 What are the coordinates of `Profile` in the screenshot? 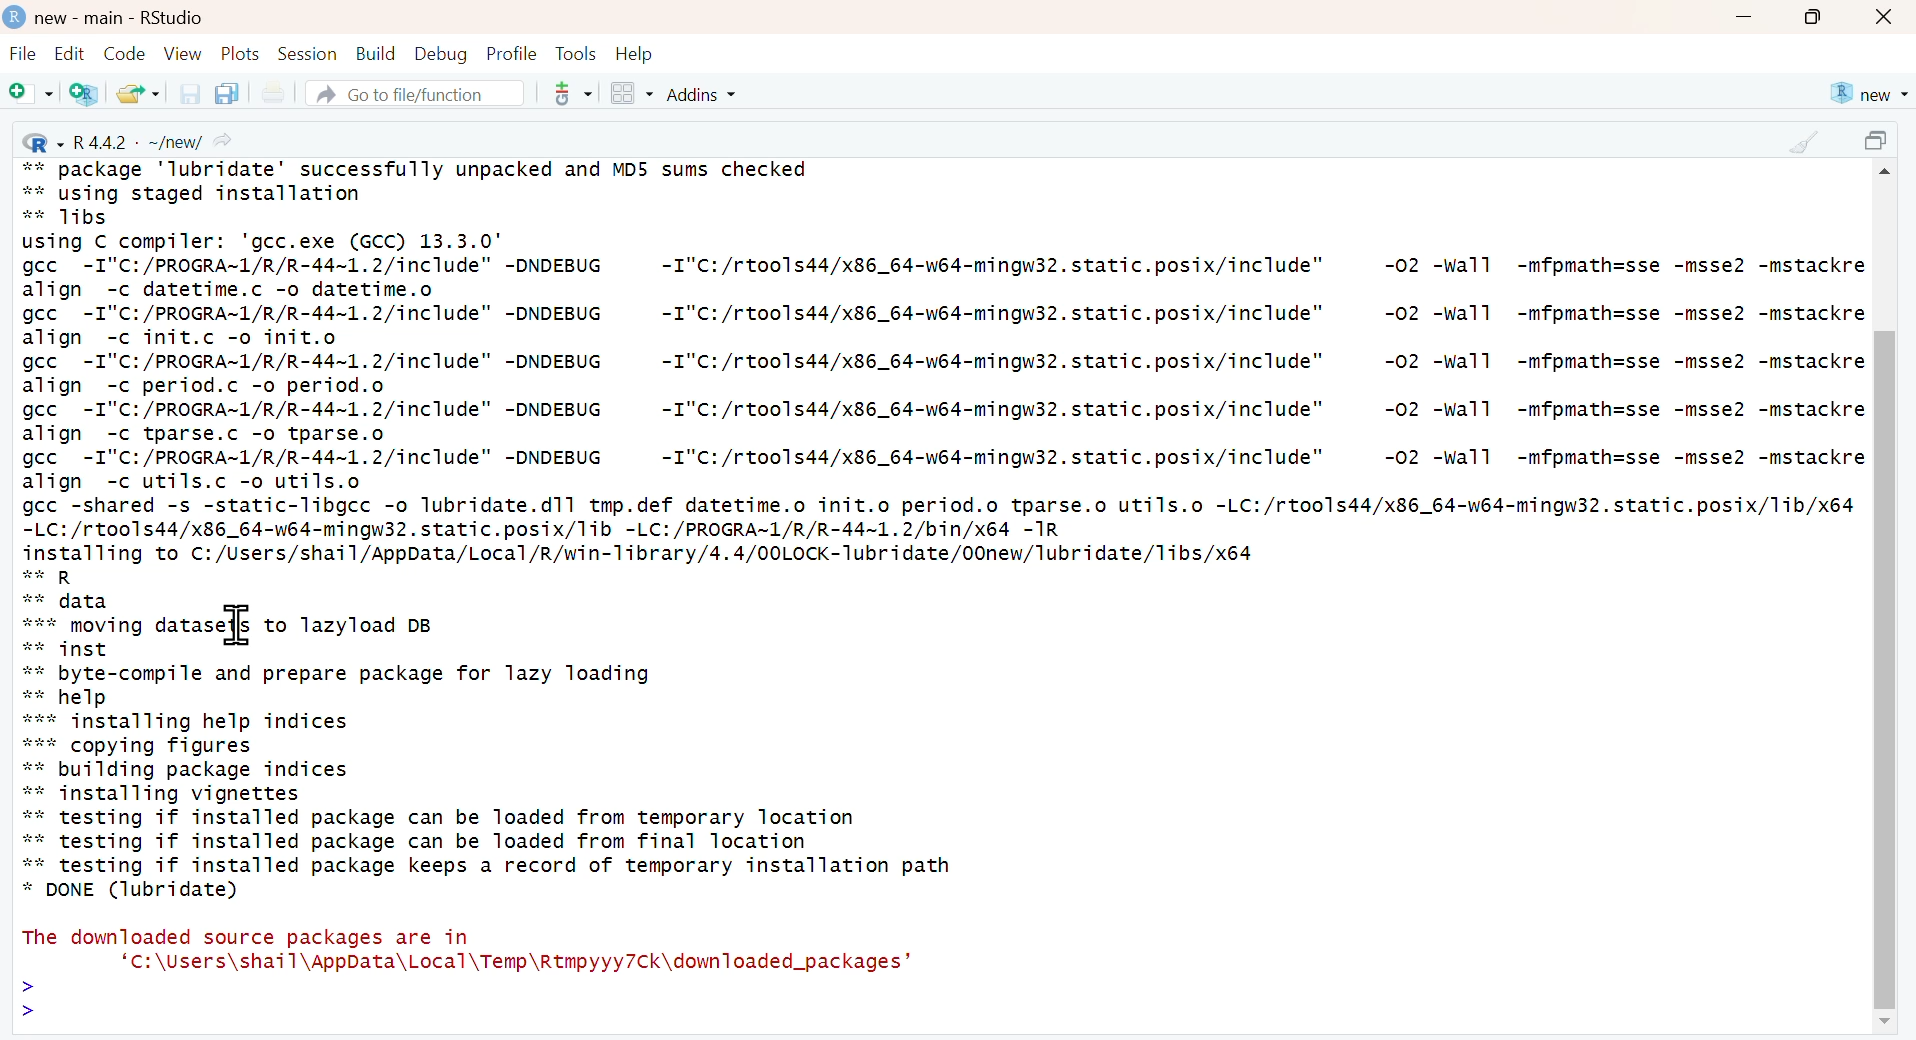 It's located at (512, 53).